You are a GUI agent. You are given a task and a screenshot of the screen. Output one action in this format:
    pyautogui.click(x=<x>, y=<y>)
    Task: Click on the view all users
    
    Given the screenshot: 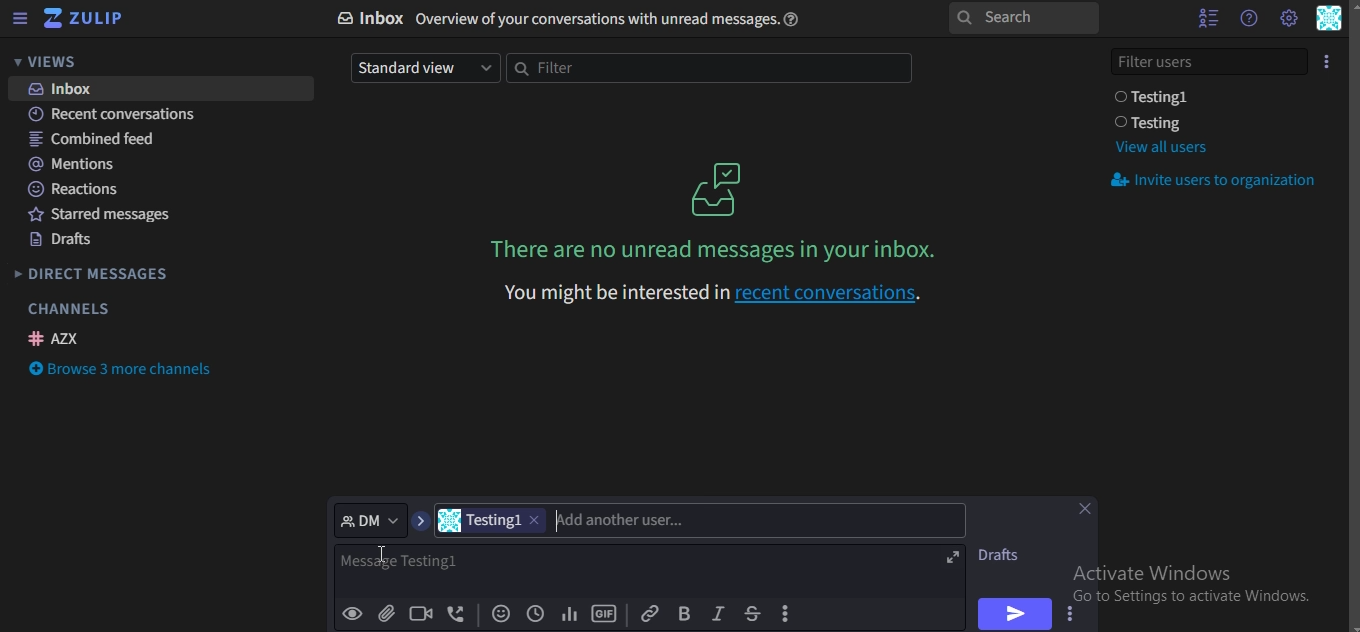 What is the action you would take?
    pyautogui.click(x=1160, y=147)
    